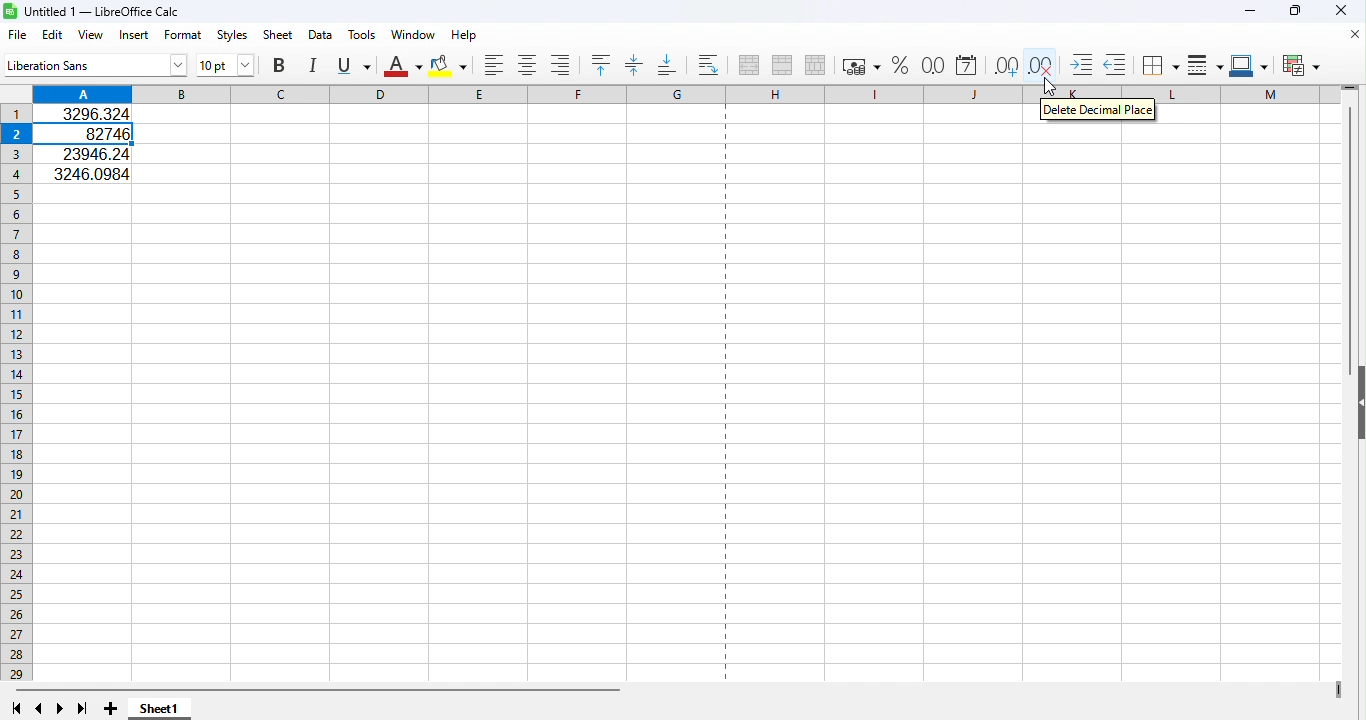  I want to click on Vertical scroll bar, so click(1356, 571).